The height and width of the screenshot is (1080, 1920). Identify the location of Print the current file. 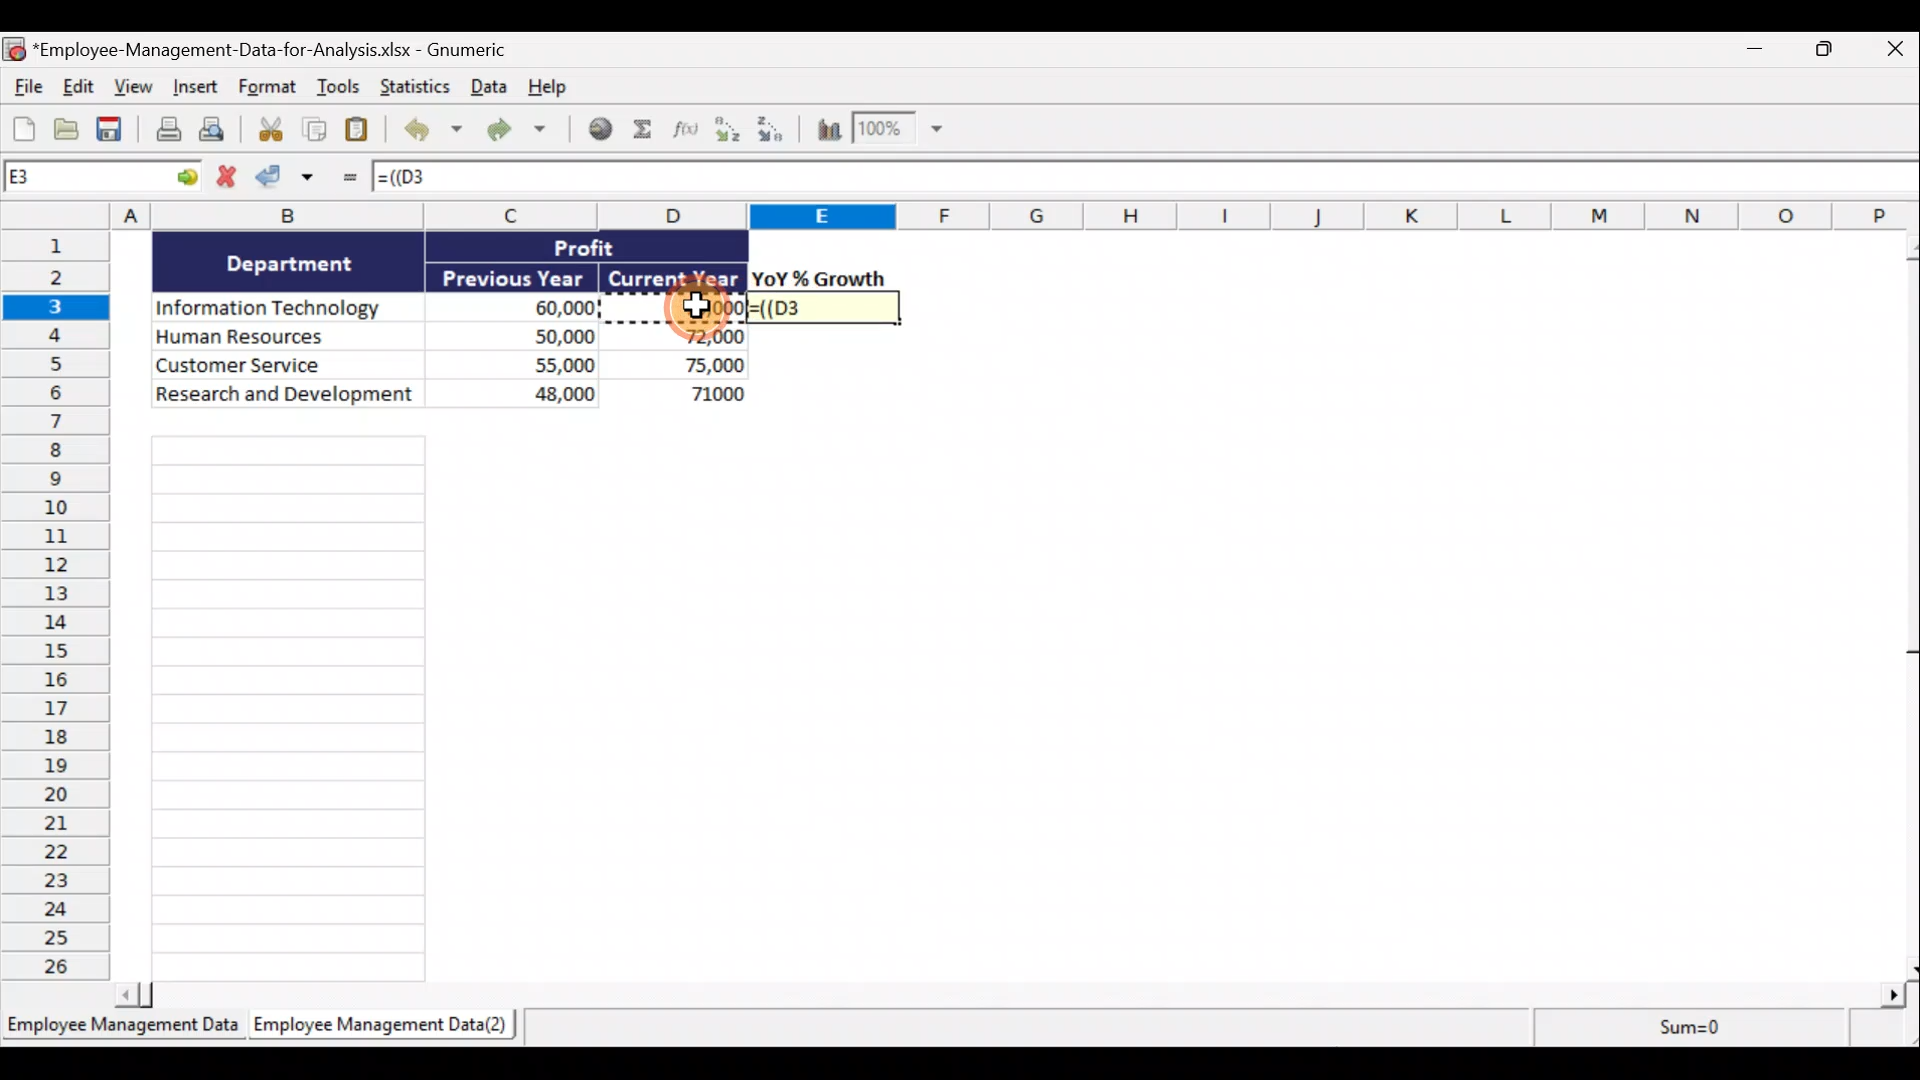
(166, 132).